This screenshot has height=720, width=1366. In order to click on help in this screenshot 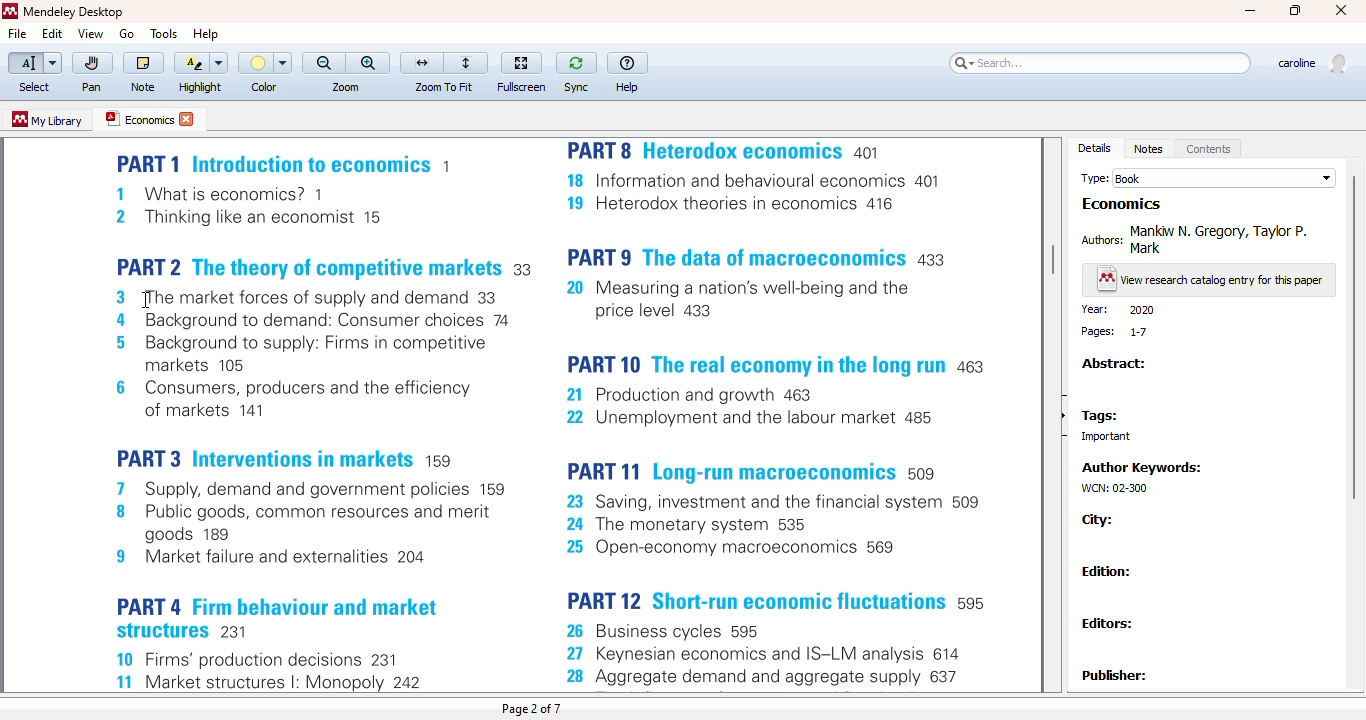, I will do `click(206, 33)`.